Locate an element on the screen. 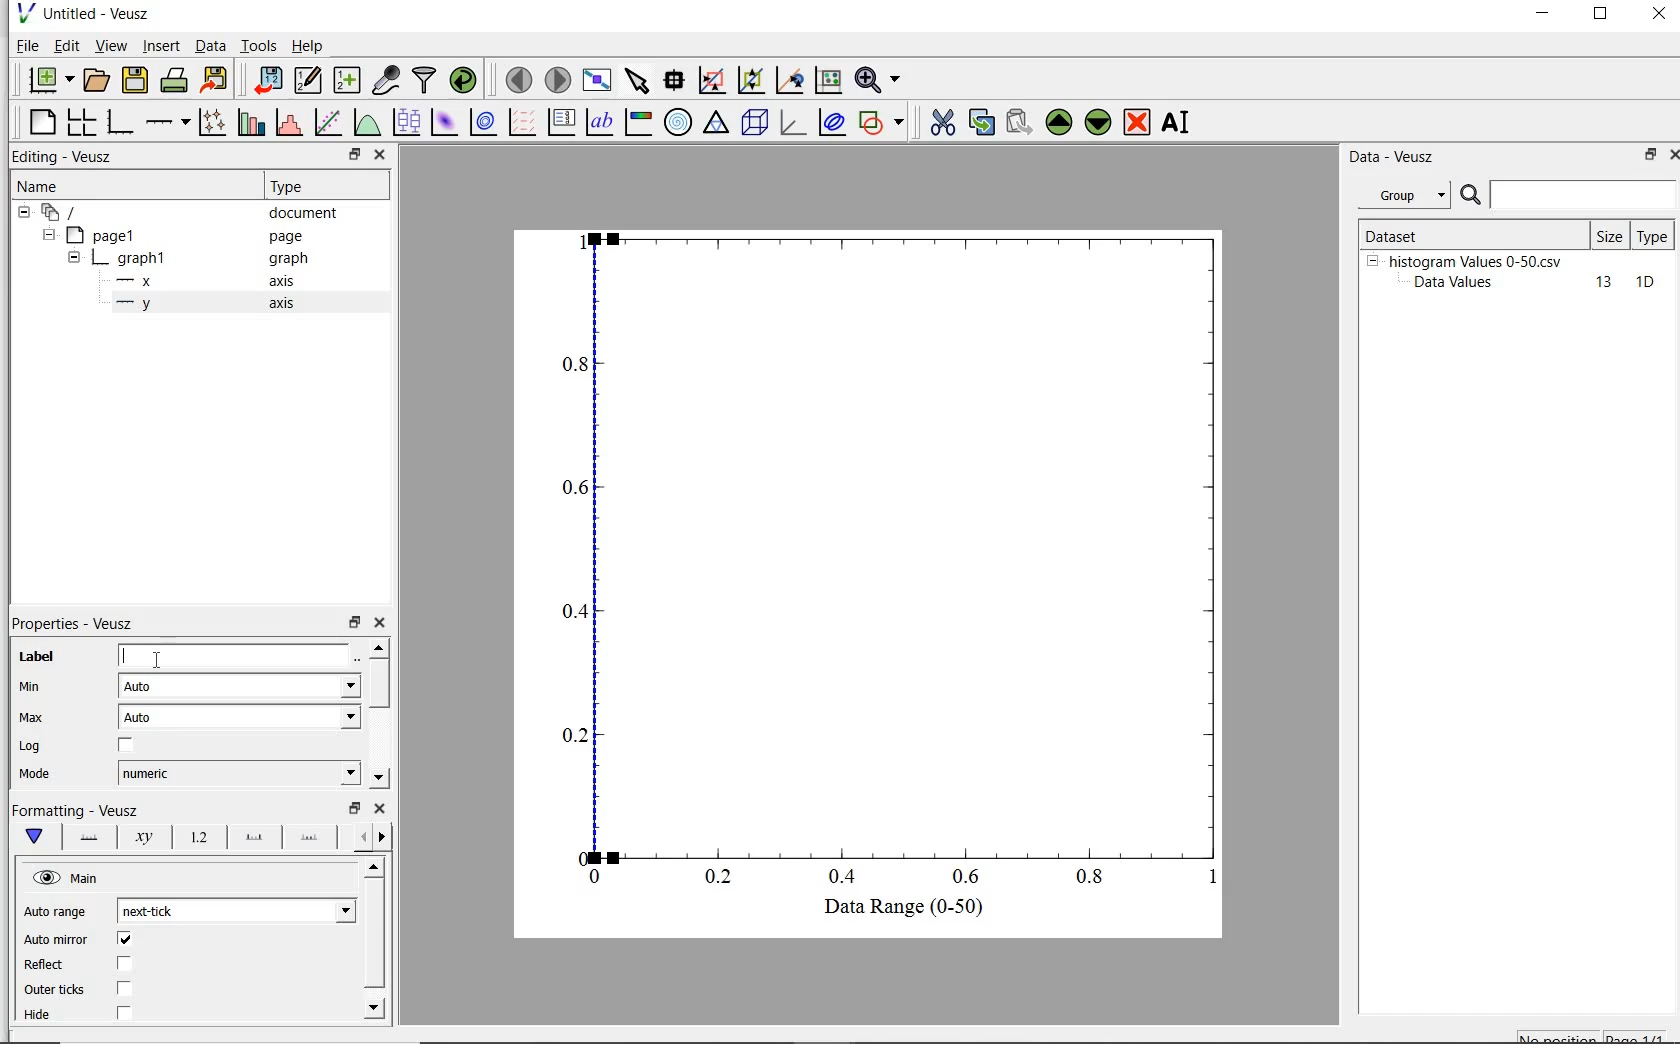 The height and width of the screenshot is (1044, 1680).  Auto range is located at coordinates (56, 913).